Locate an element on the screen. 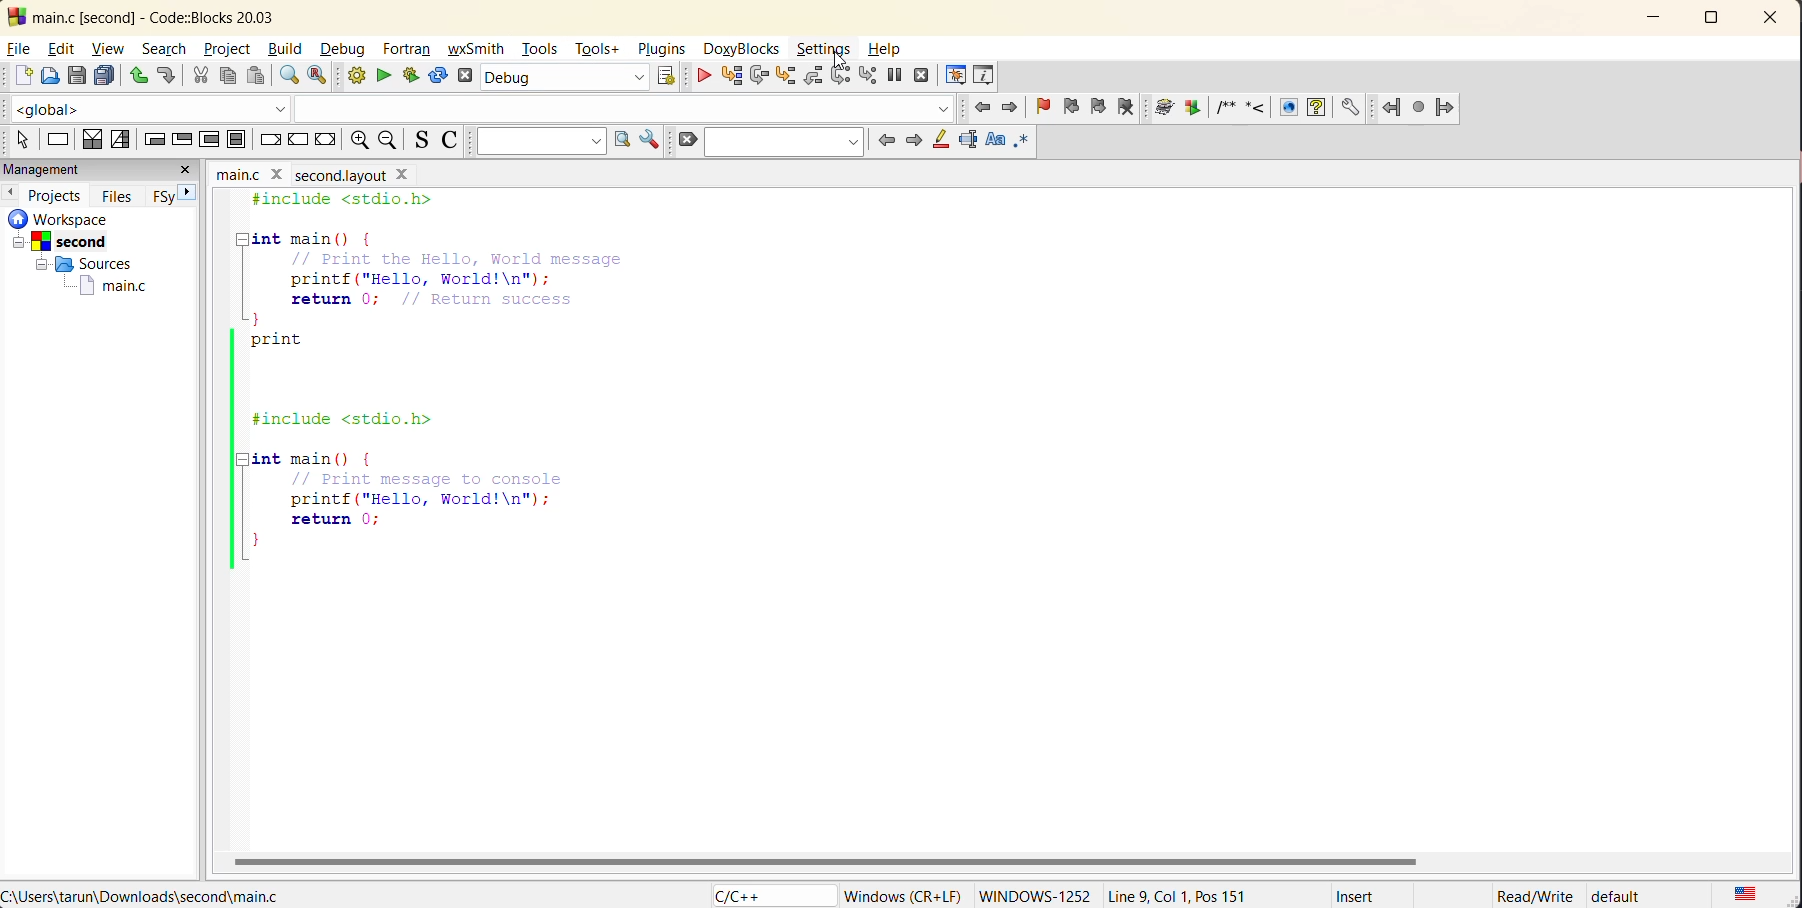 This screenshot has height=908, width=1802. build is located at coordinates (361, 79).